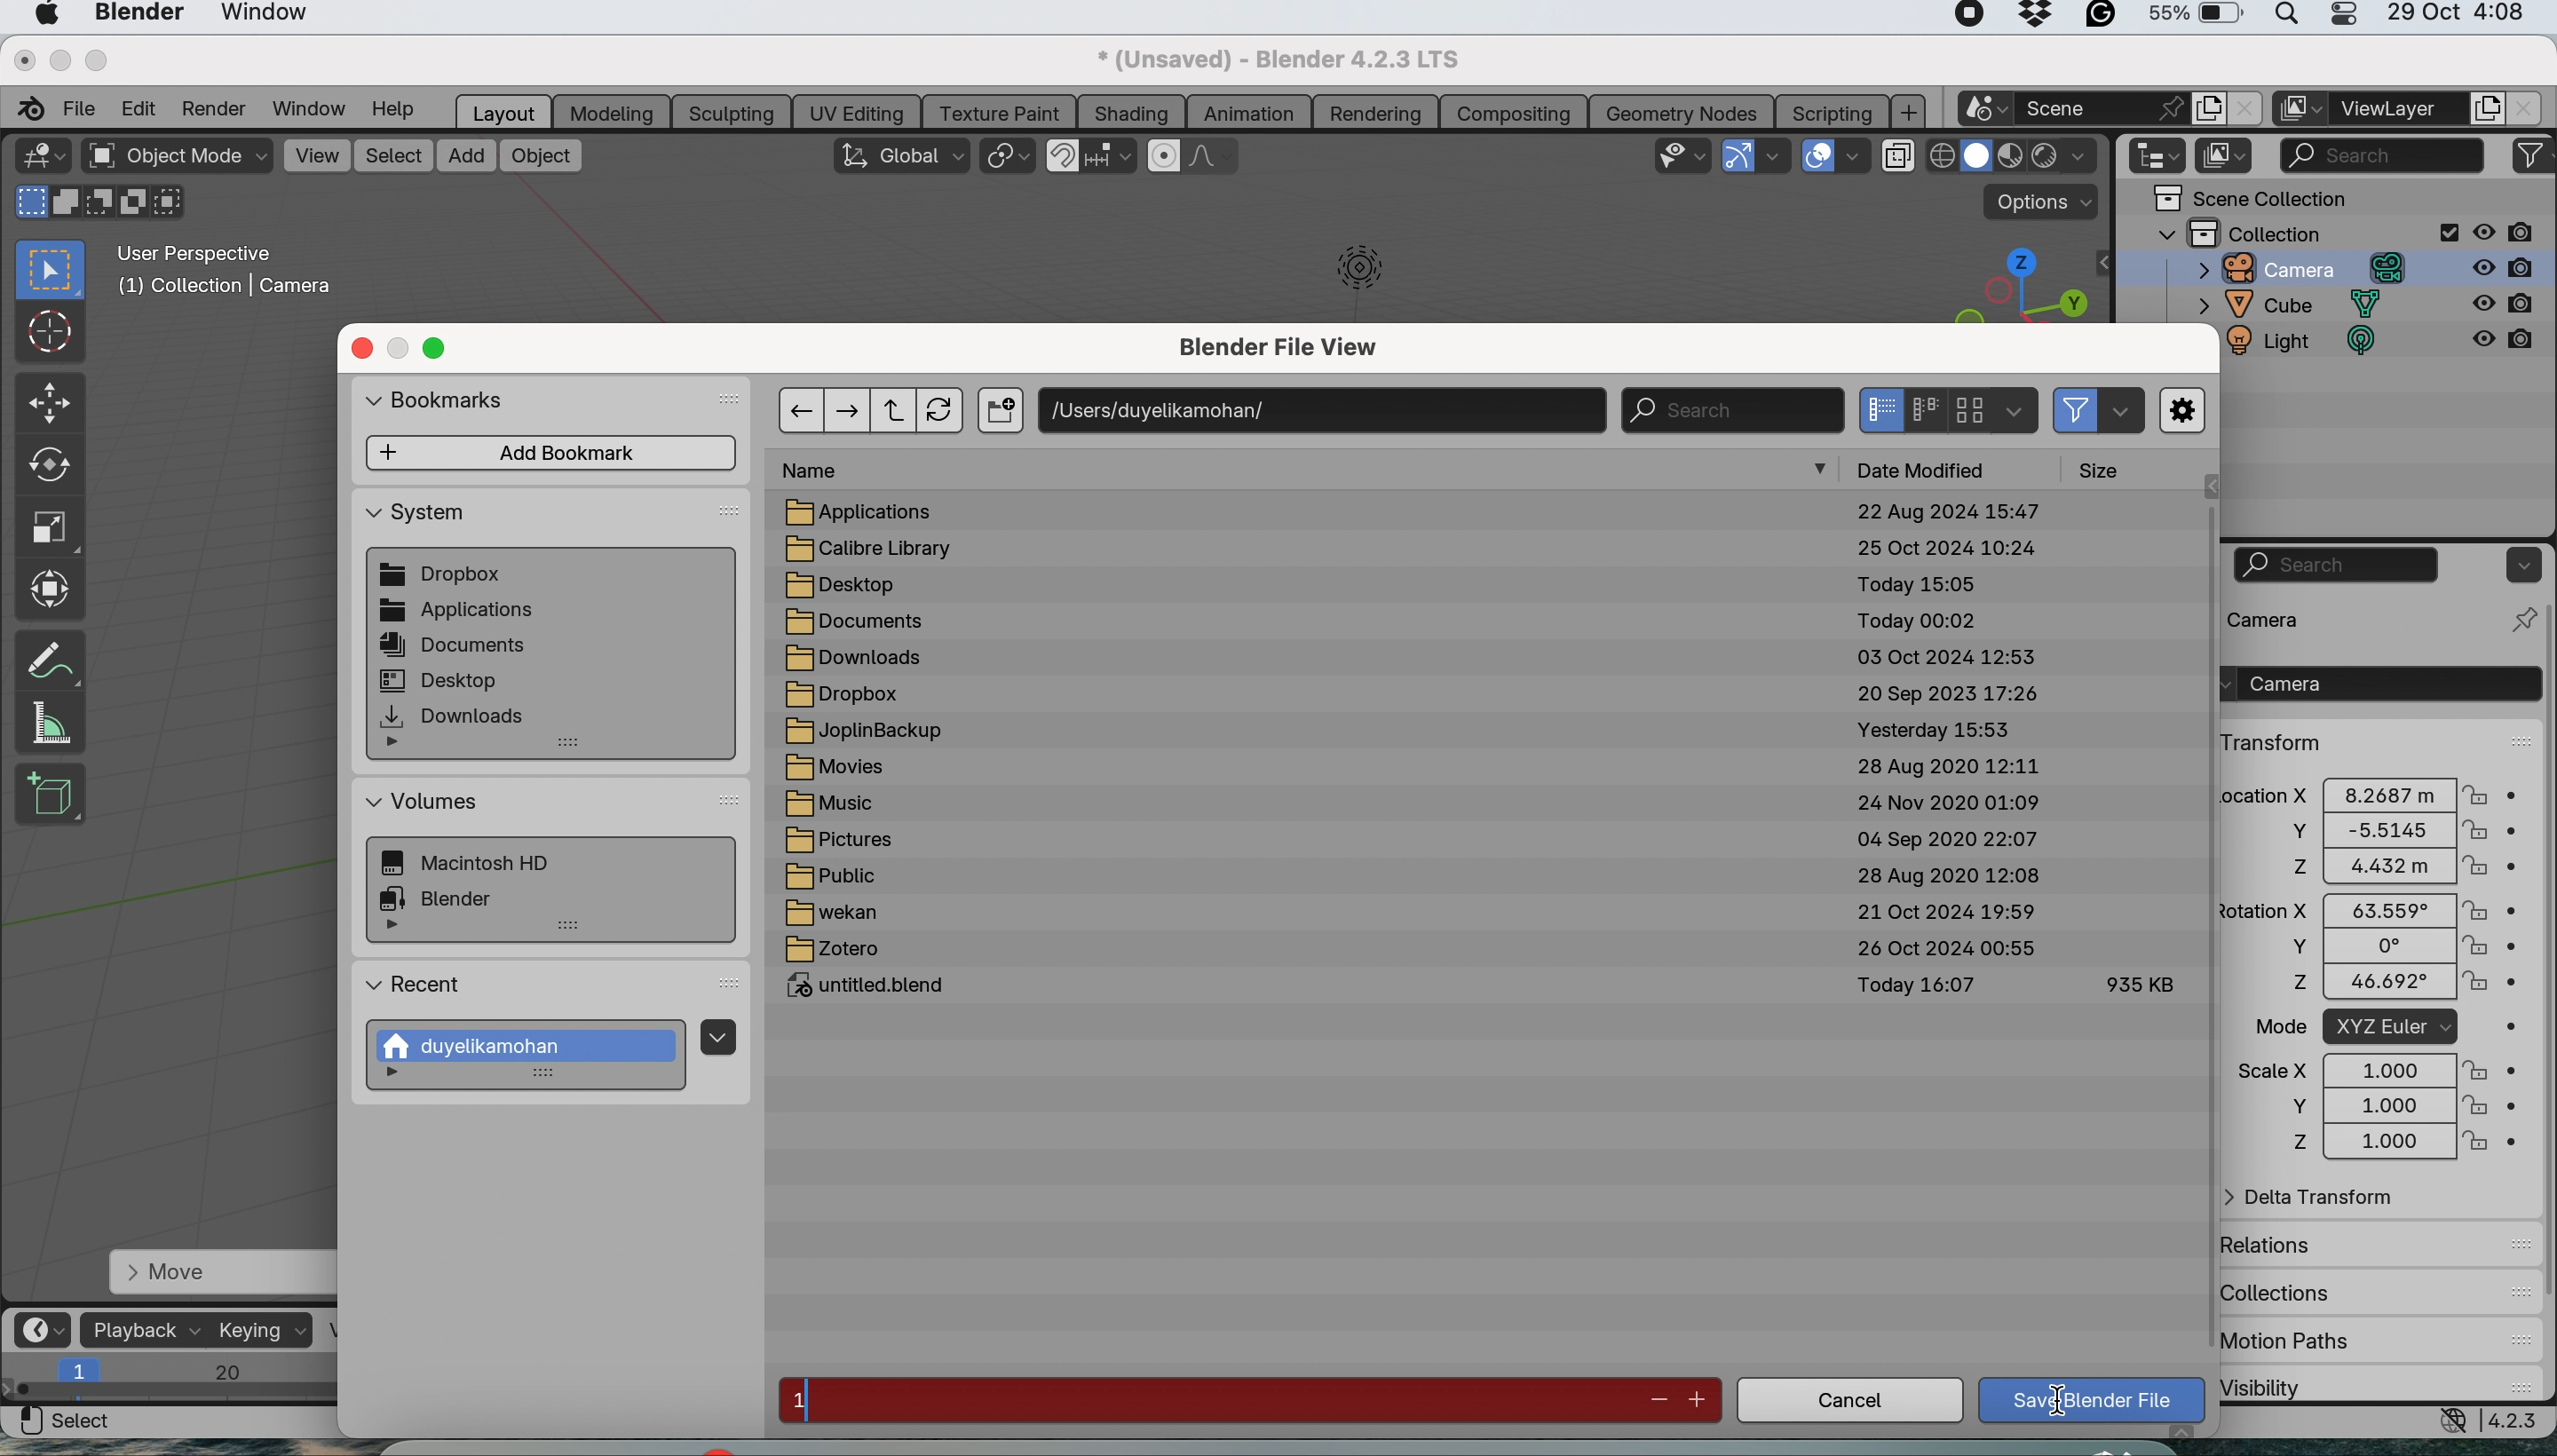 Image resolution: width=2557 pixels, height=1456 pixels. I want to click on z 46.692, so click(2362, 986).